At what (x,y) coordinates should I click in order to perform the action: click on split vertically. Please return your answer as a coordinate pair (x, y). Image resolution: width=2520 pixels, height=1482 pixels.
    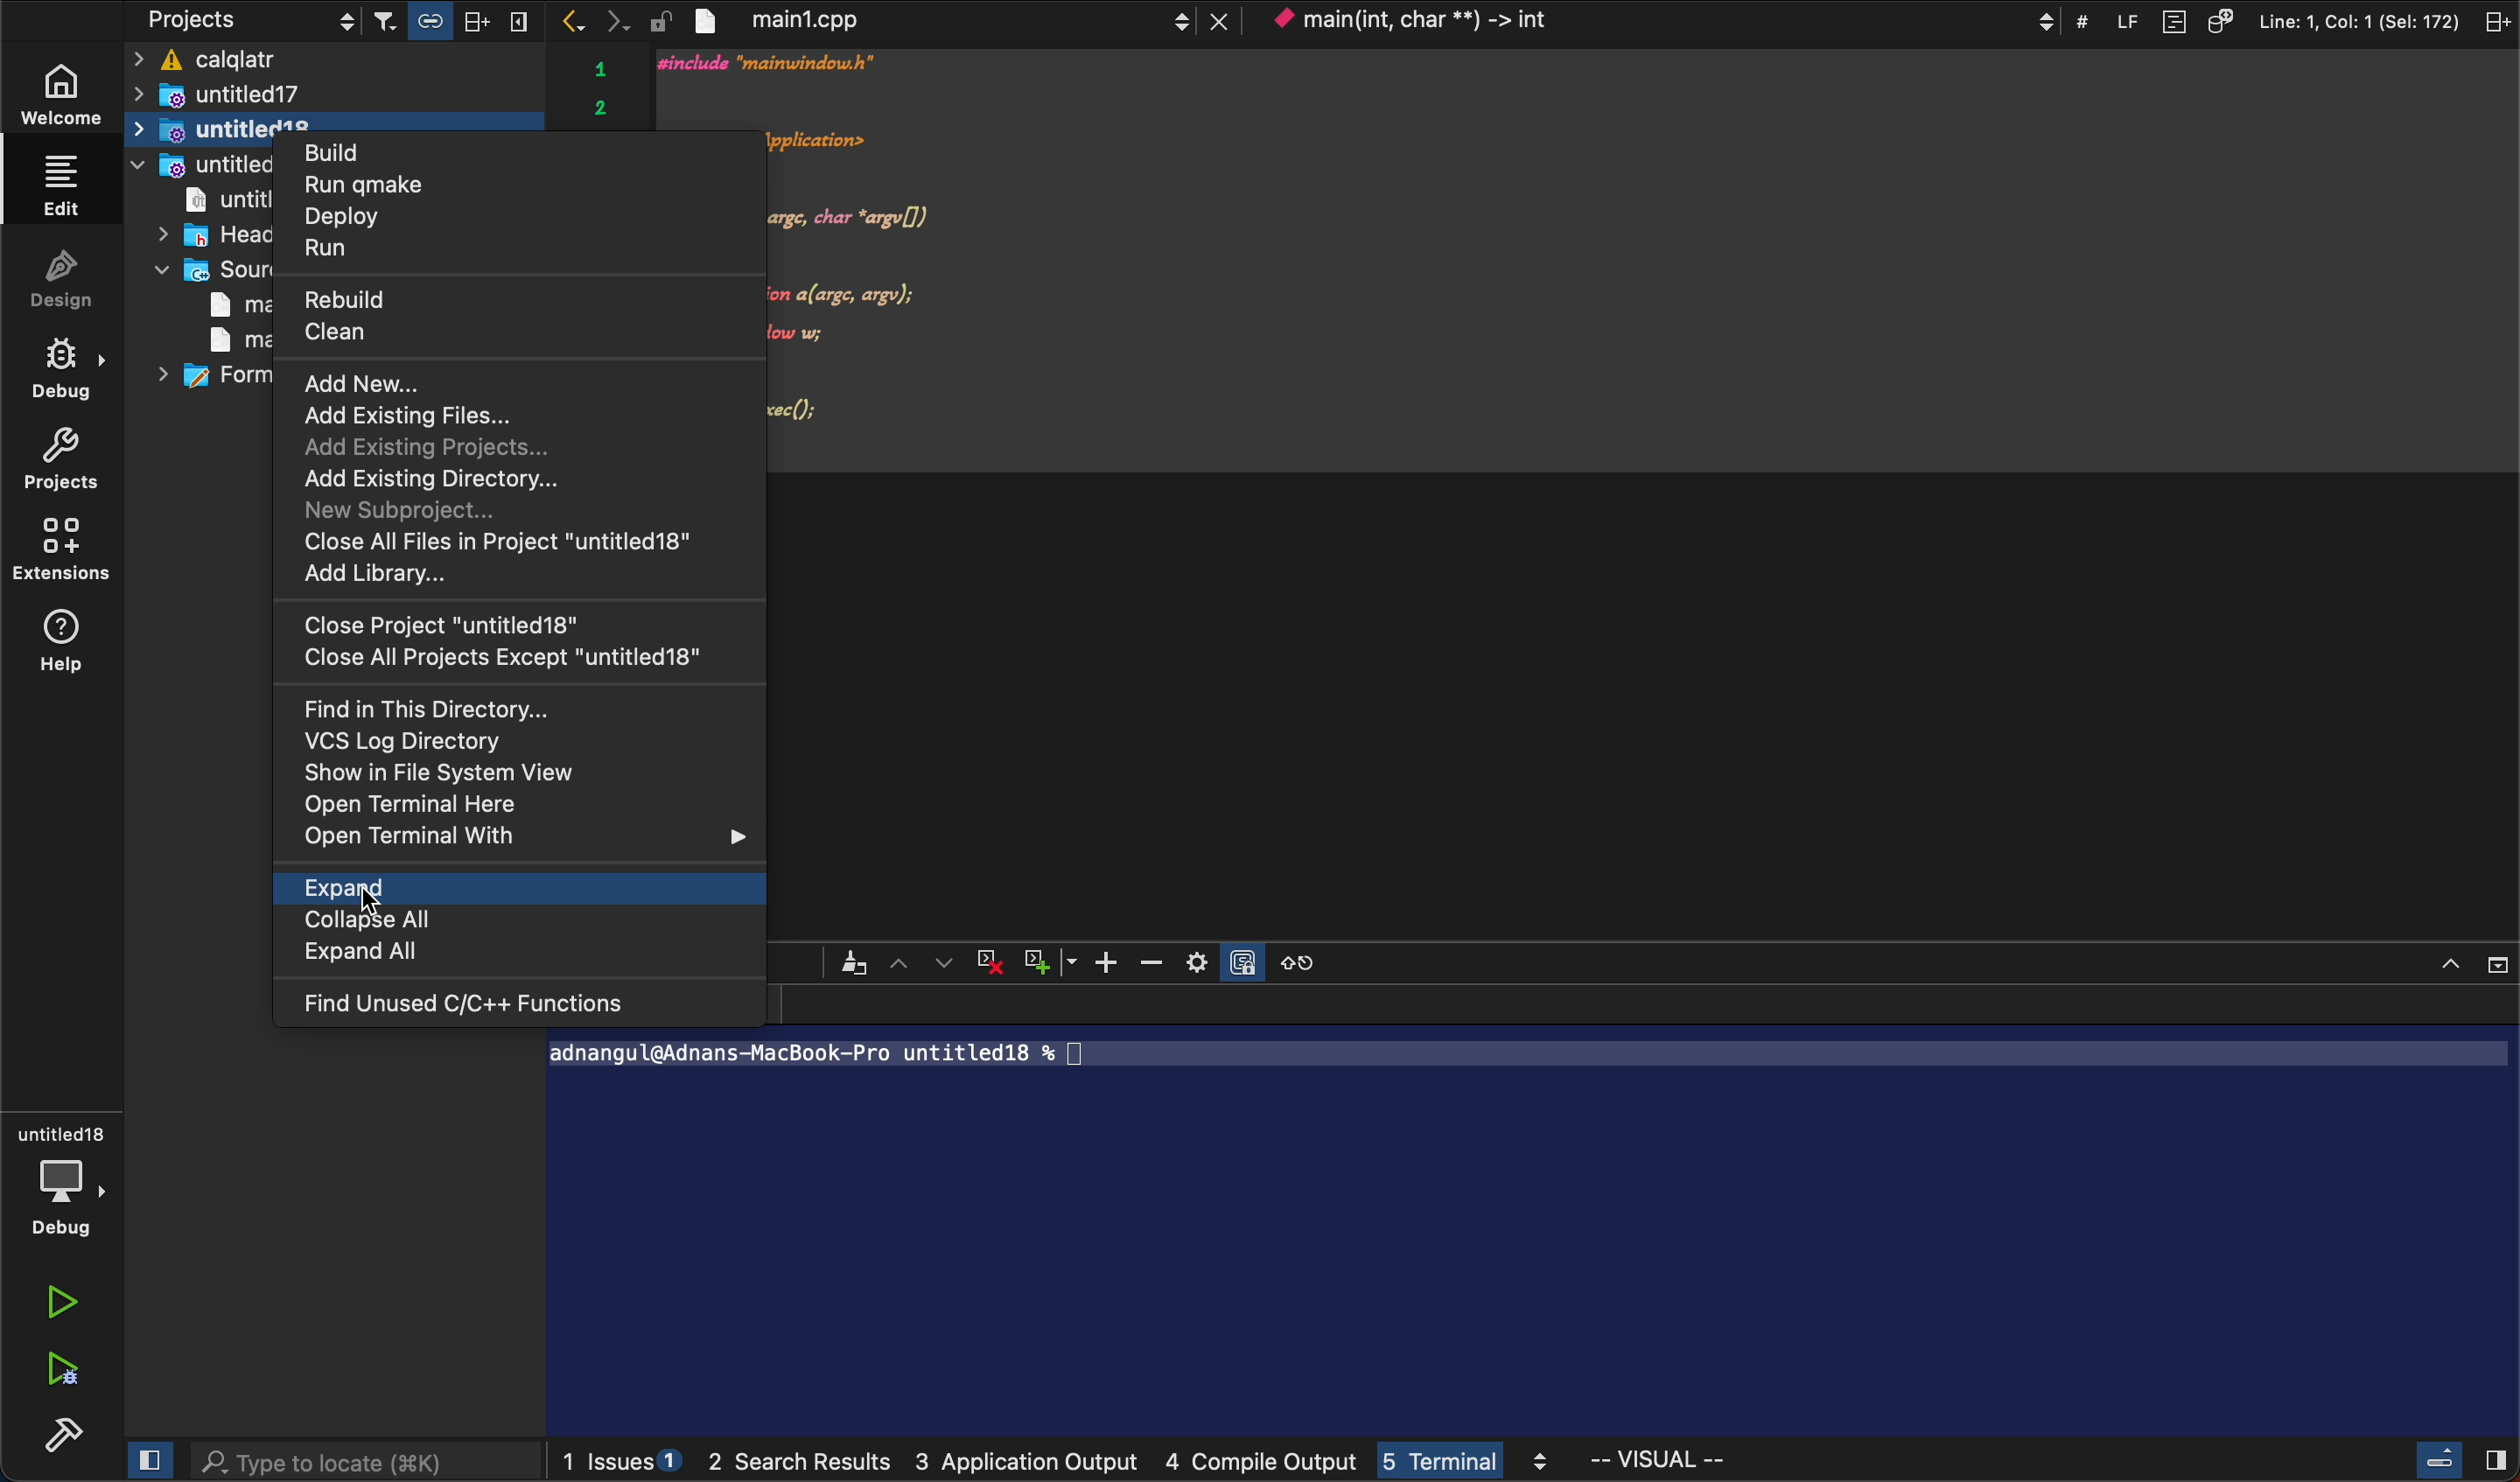
    Looking at the image, I should click on (519, 15).